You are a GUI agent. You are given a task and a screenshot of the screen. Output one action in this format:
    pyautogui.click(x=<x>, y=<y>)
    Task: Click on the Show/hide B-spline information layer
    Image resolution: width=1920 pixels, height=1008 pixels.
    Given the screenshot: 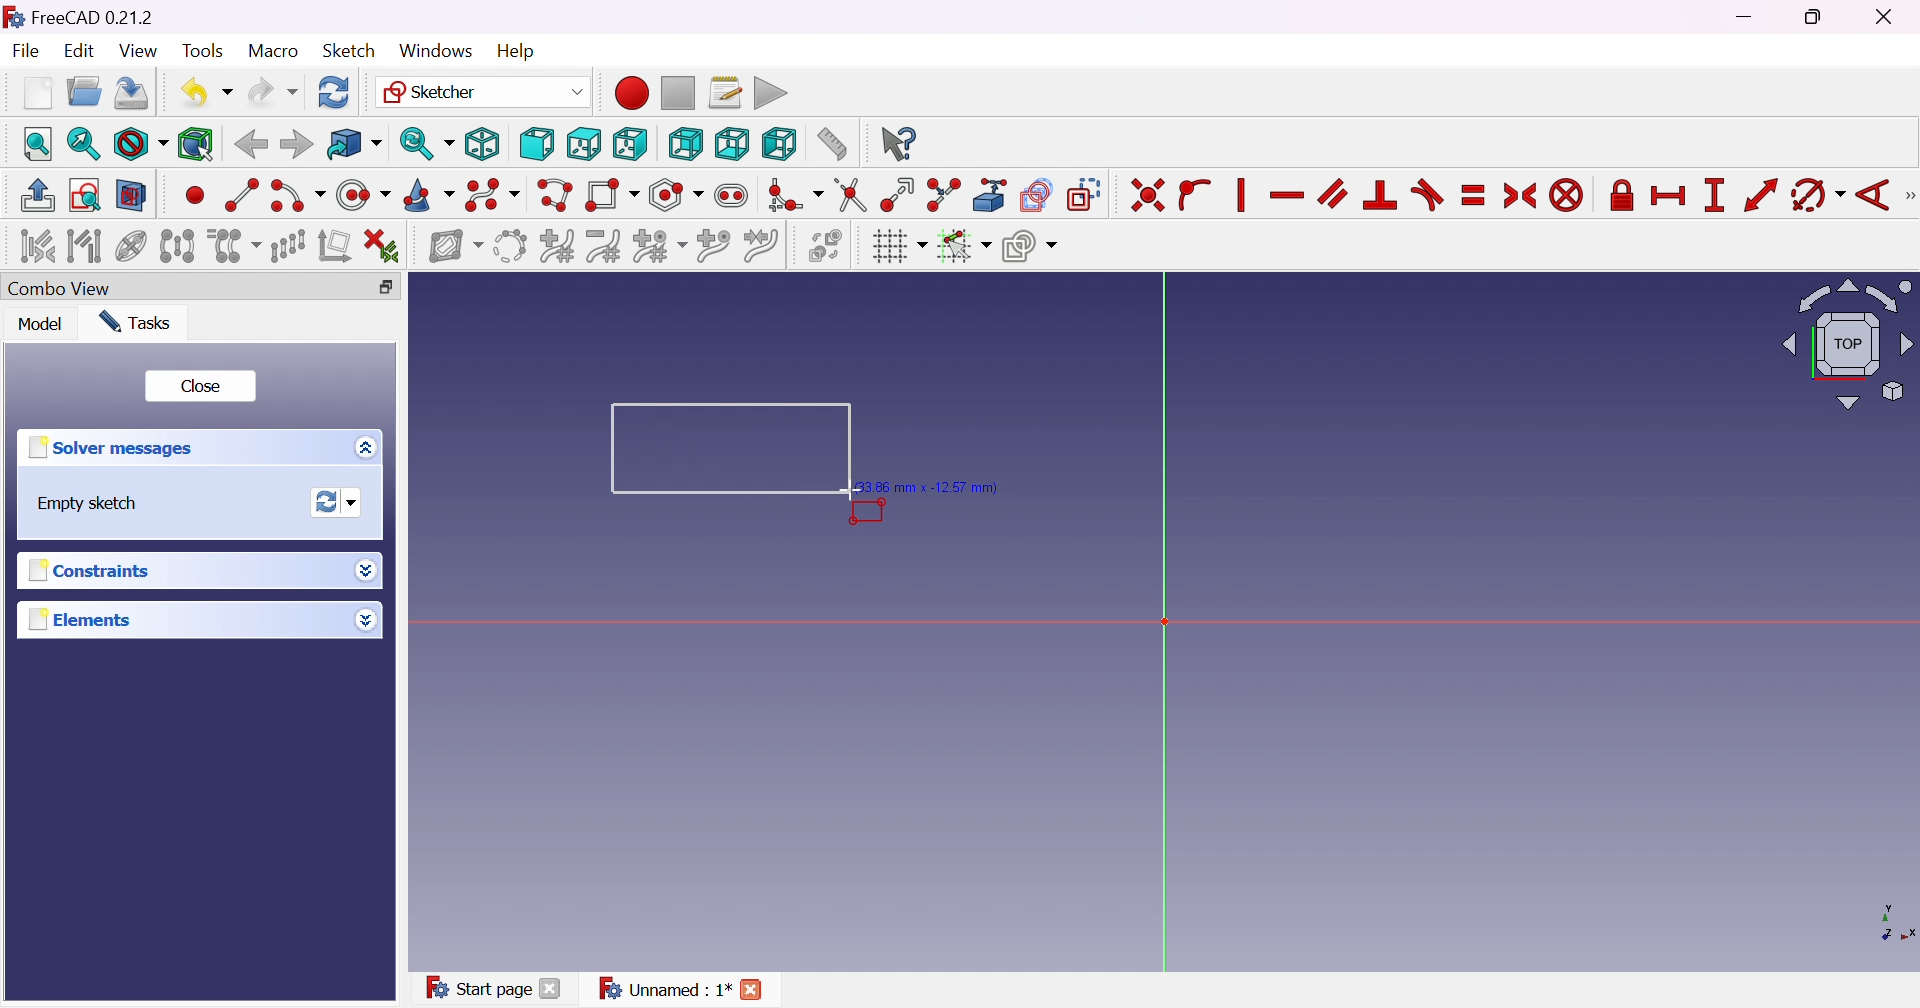 What is the action you would take?
    pyautogui.click(x=456, y=248)
    